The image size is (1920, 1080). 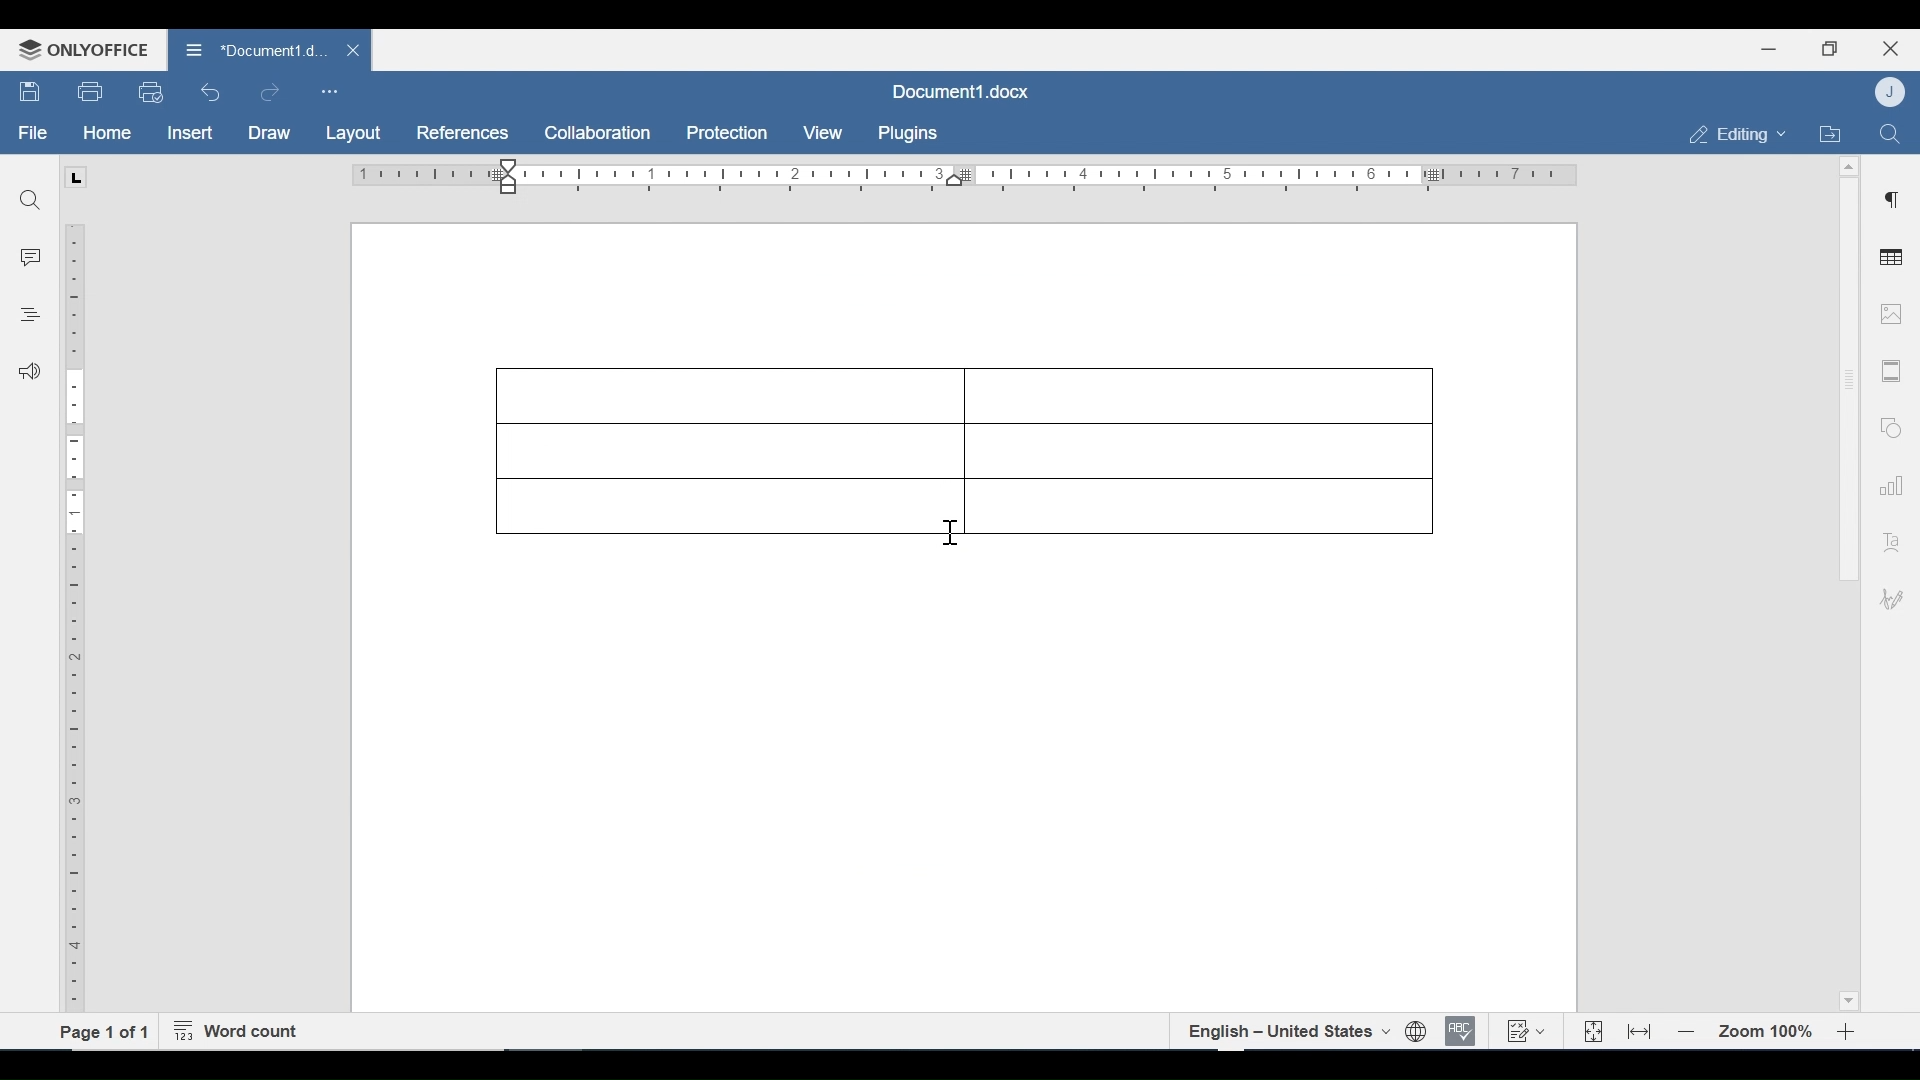 What do you see at coordinates (1888, 425) in the screenshot?
I see `Shapes` at bounding box center [1888, 425].